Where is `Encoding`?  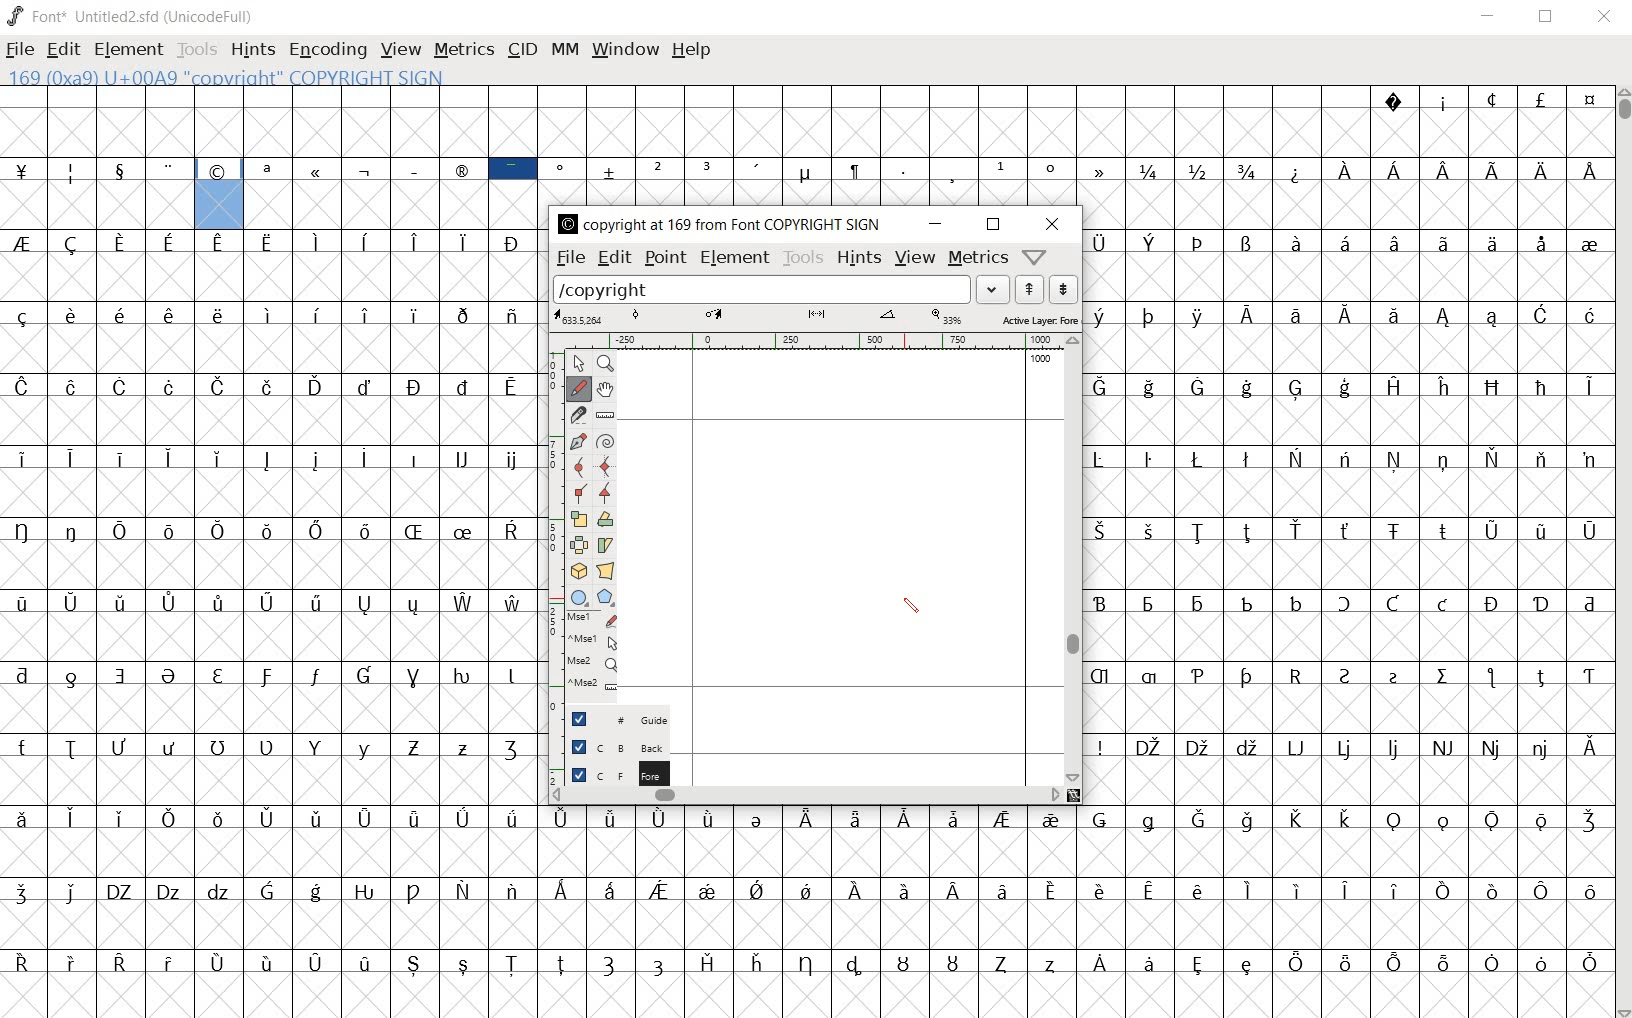
Encoding is located at coordinates (327, 50).